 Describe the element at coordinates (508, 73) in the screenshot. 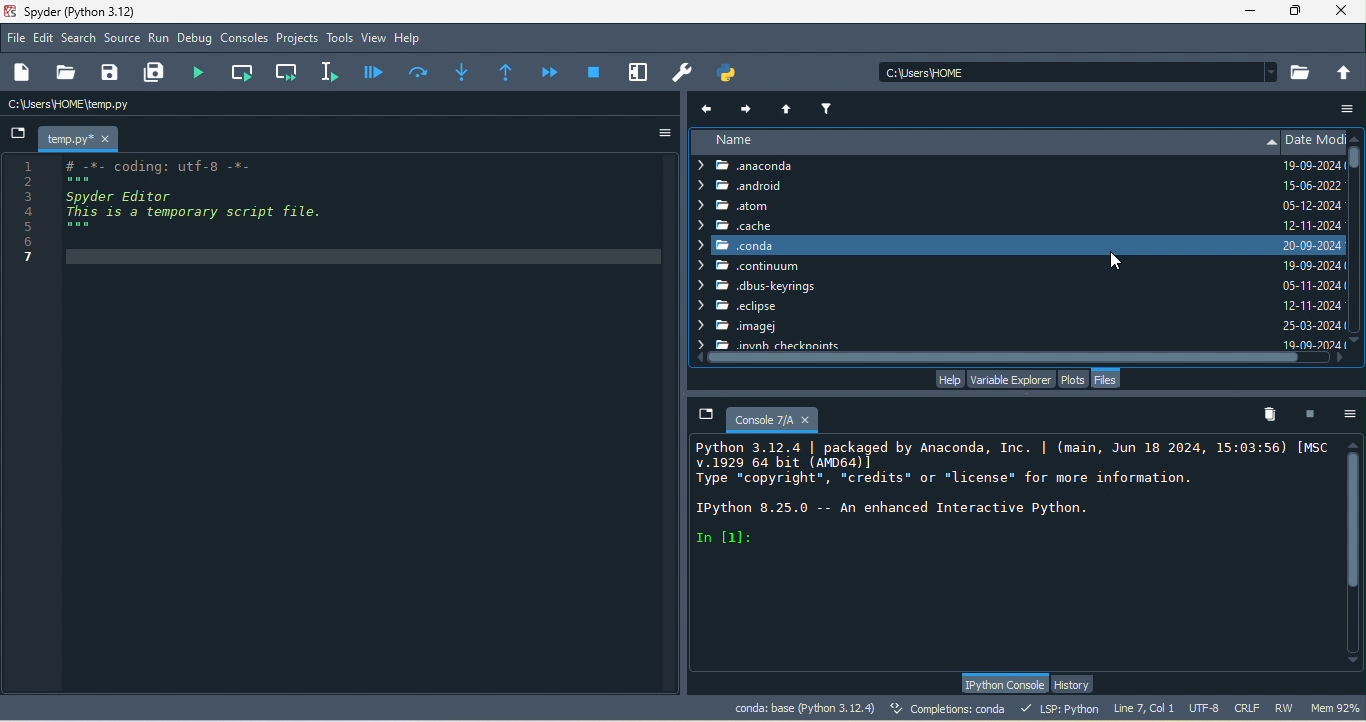

I see `method returns` at that location.